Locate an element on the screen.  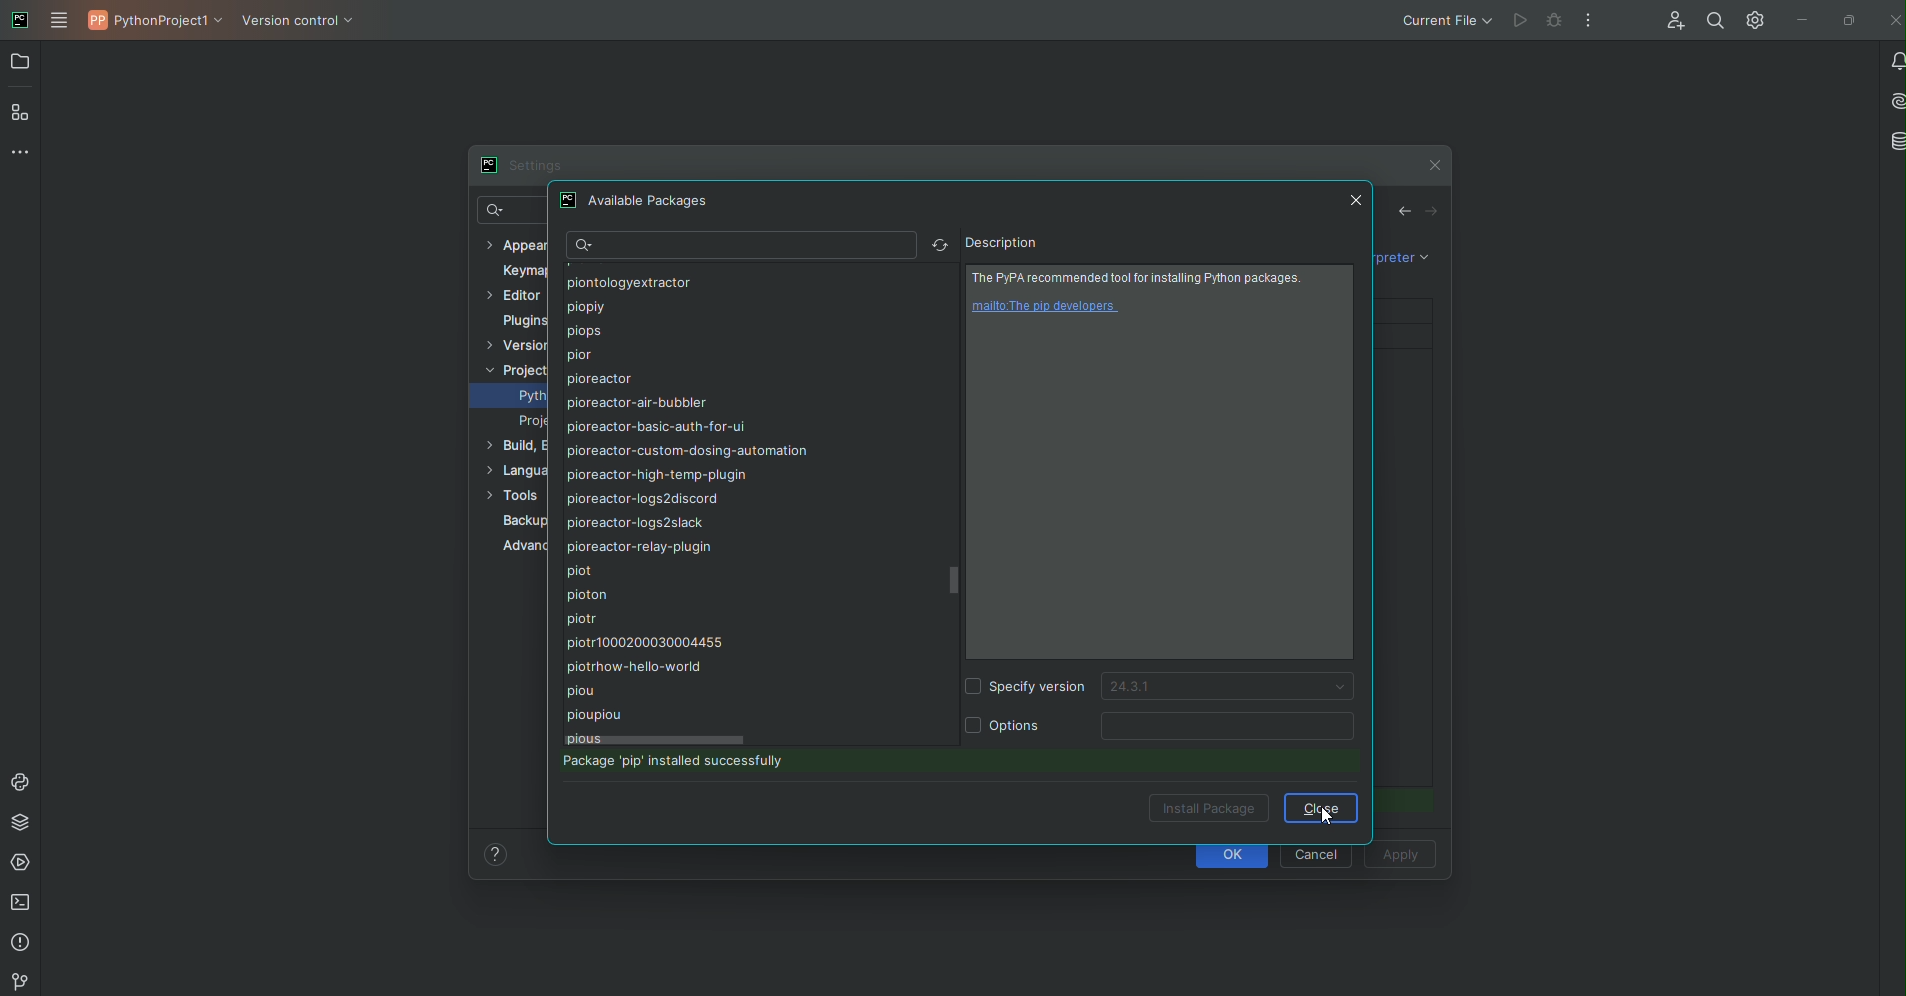
pioreactor is located at coordinates (597, 380).